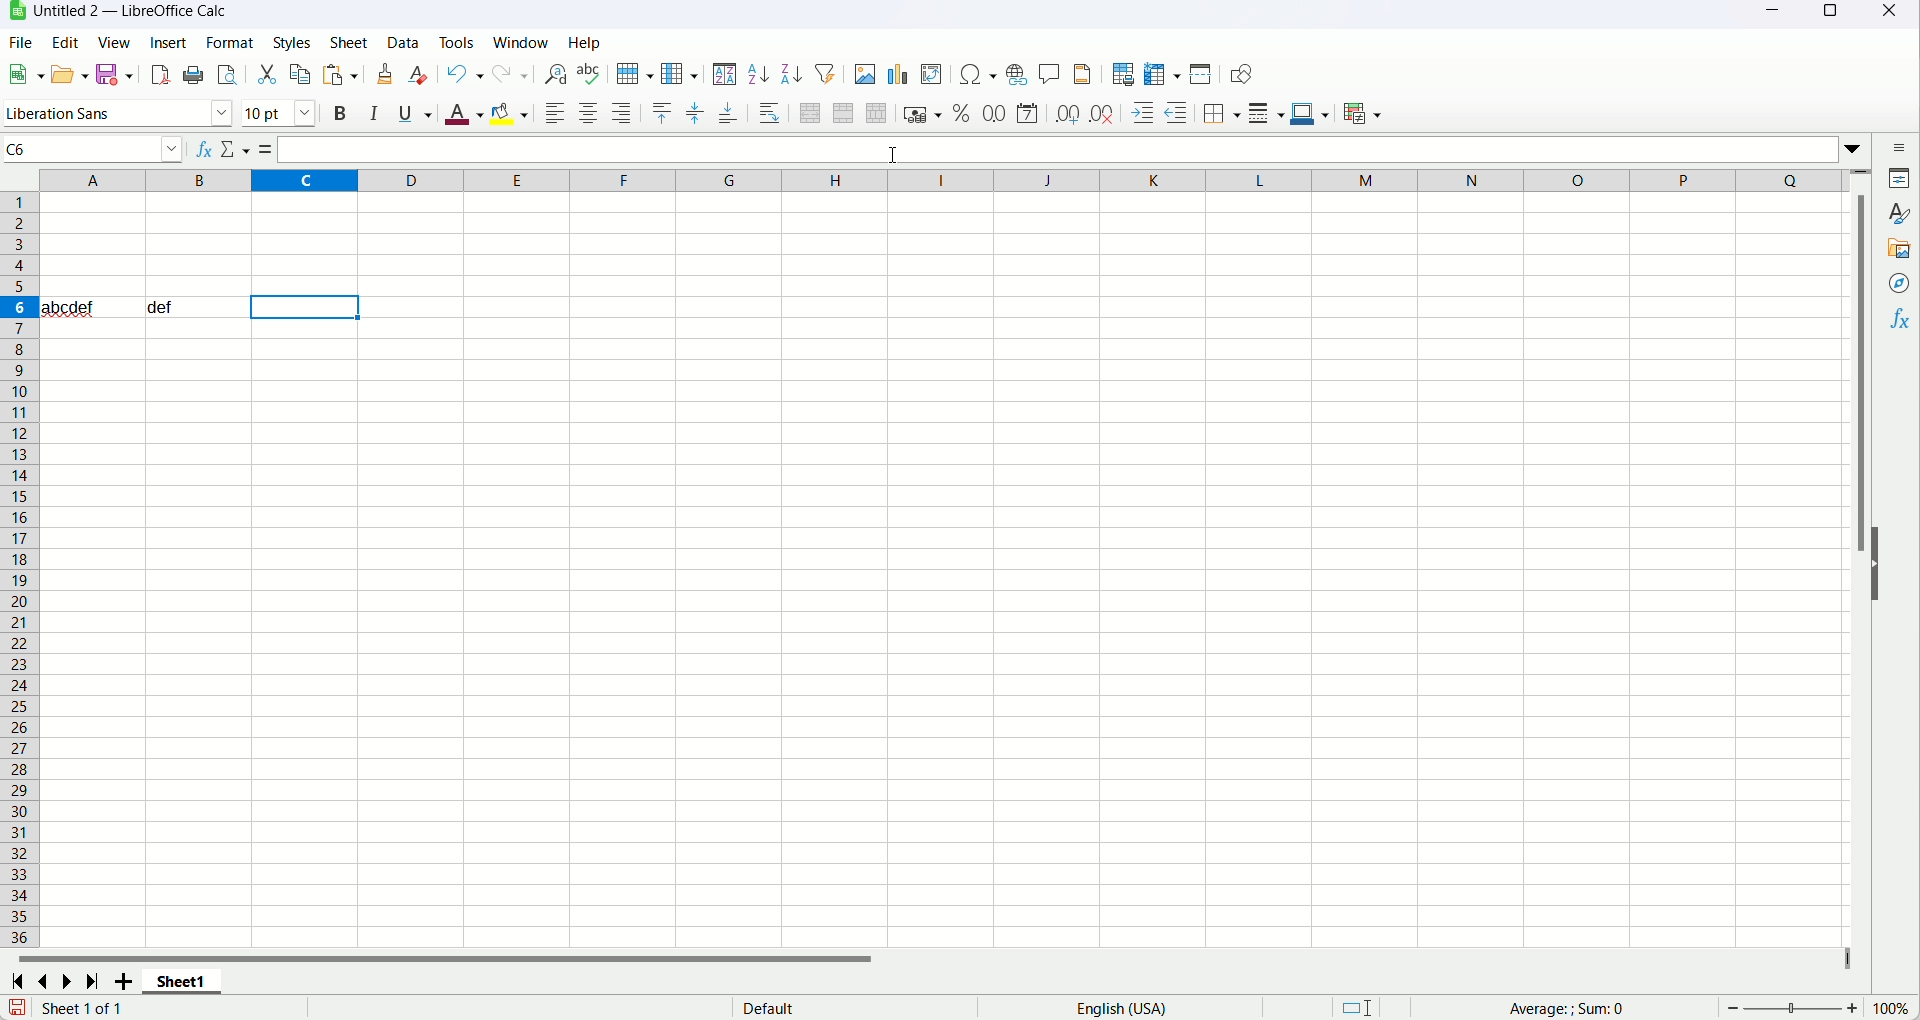  Describe the element at coordinates (1863, 558) in the screenshot. I see `vertical scroll bar` at that location.